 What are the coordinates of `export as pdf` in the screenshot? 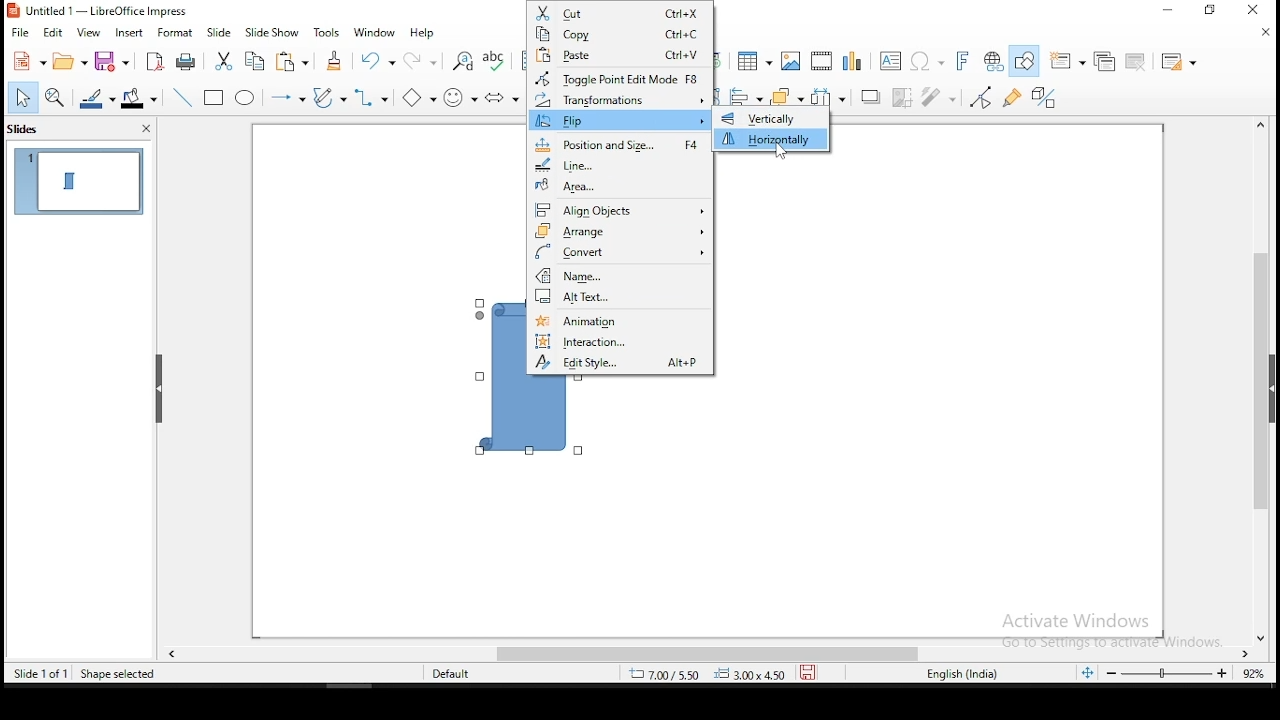 It's located at (154, 61).